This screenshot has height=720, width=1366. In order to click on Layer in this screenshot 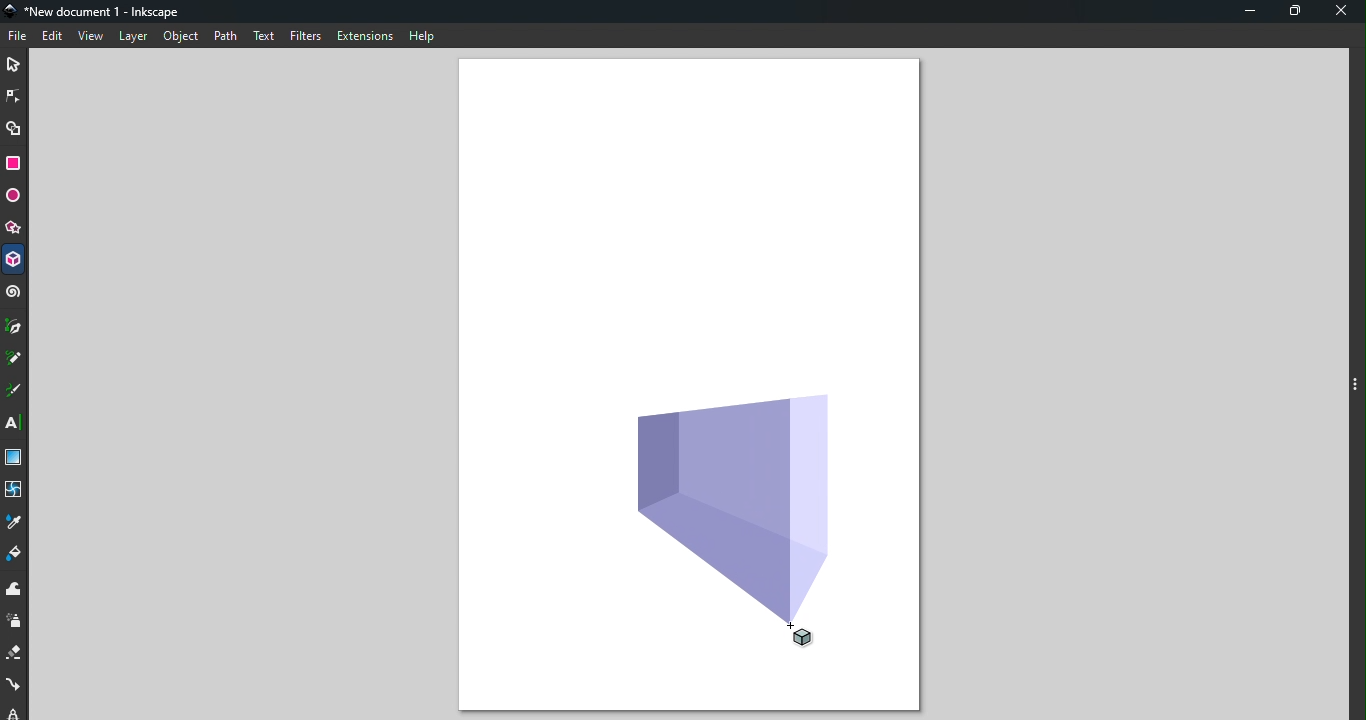, I will do `click(133, 38)`.